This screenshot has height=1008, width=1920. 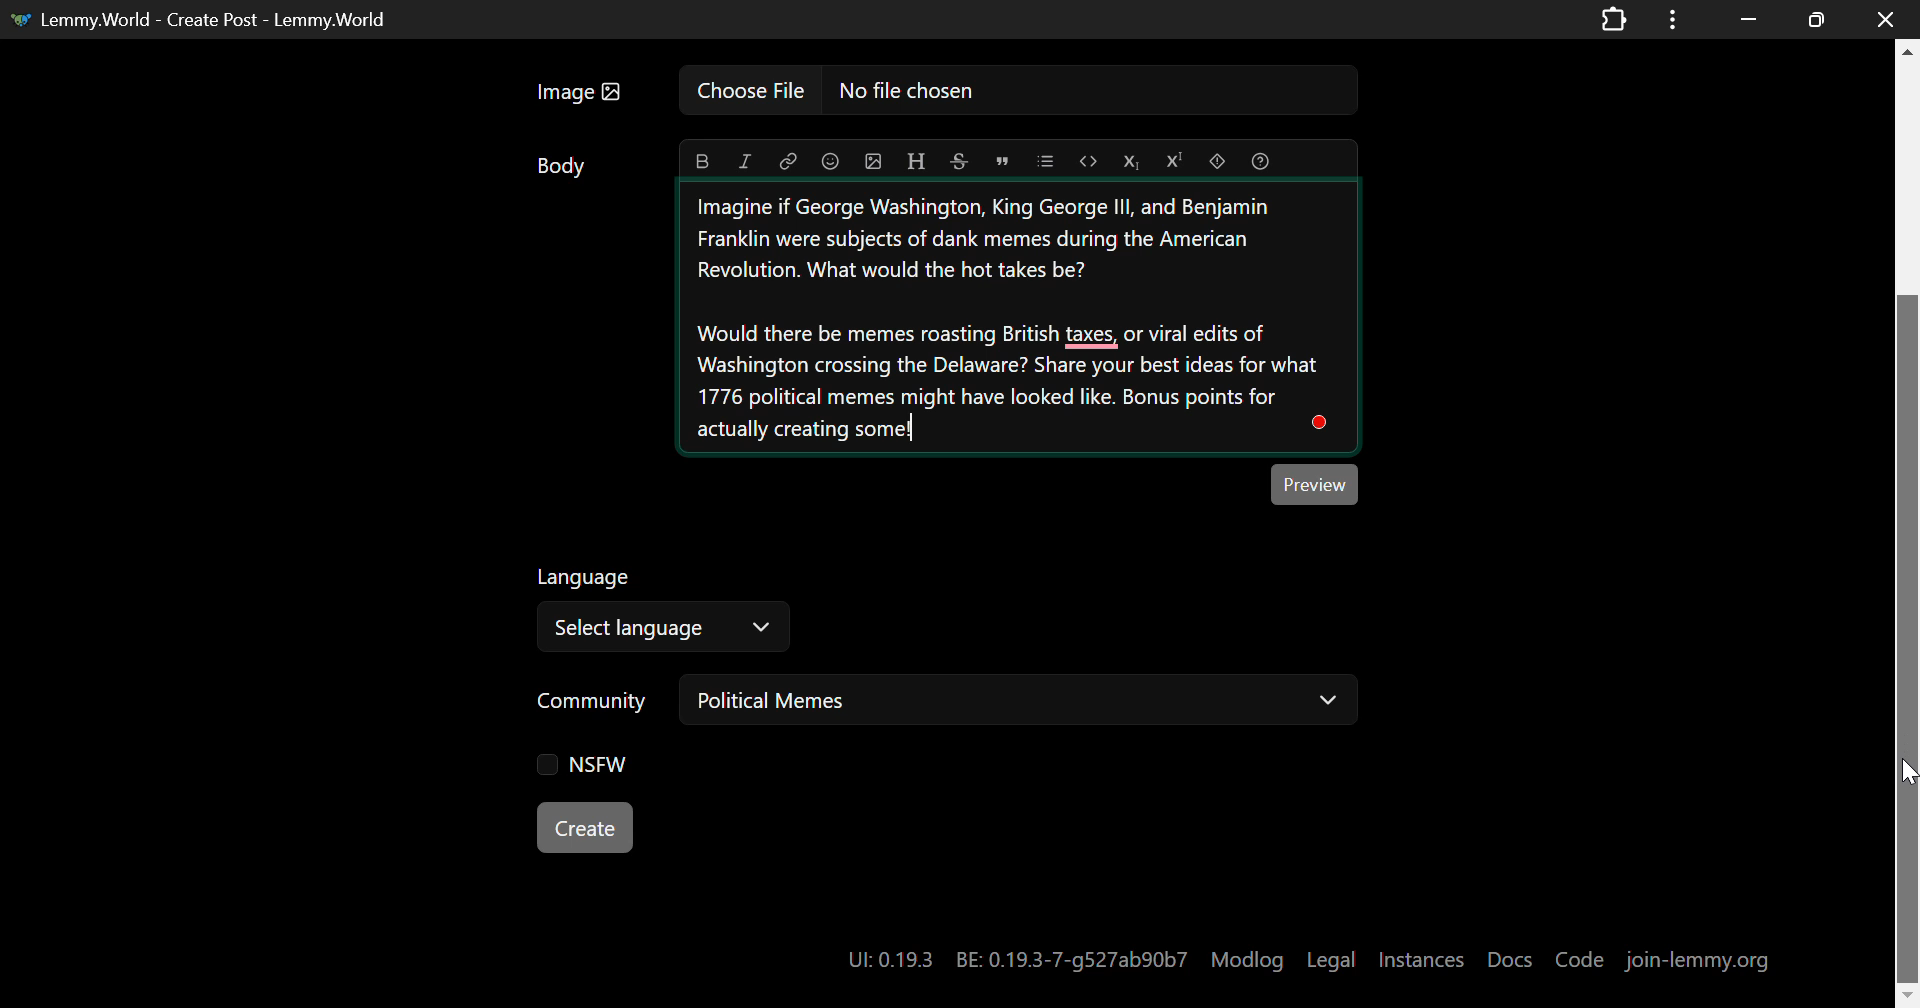 What do you see at coordinates (1615, 18) in the screenshot?
I see `Extensions` at bounding box center [1615, 18].